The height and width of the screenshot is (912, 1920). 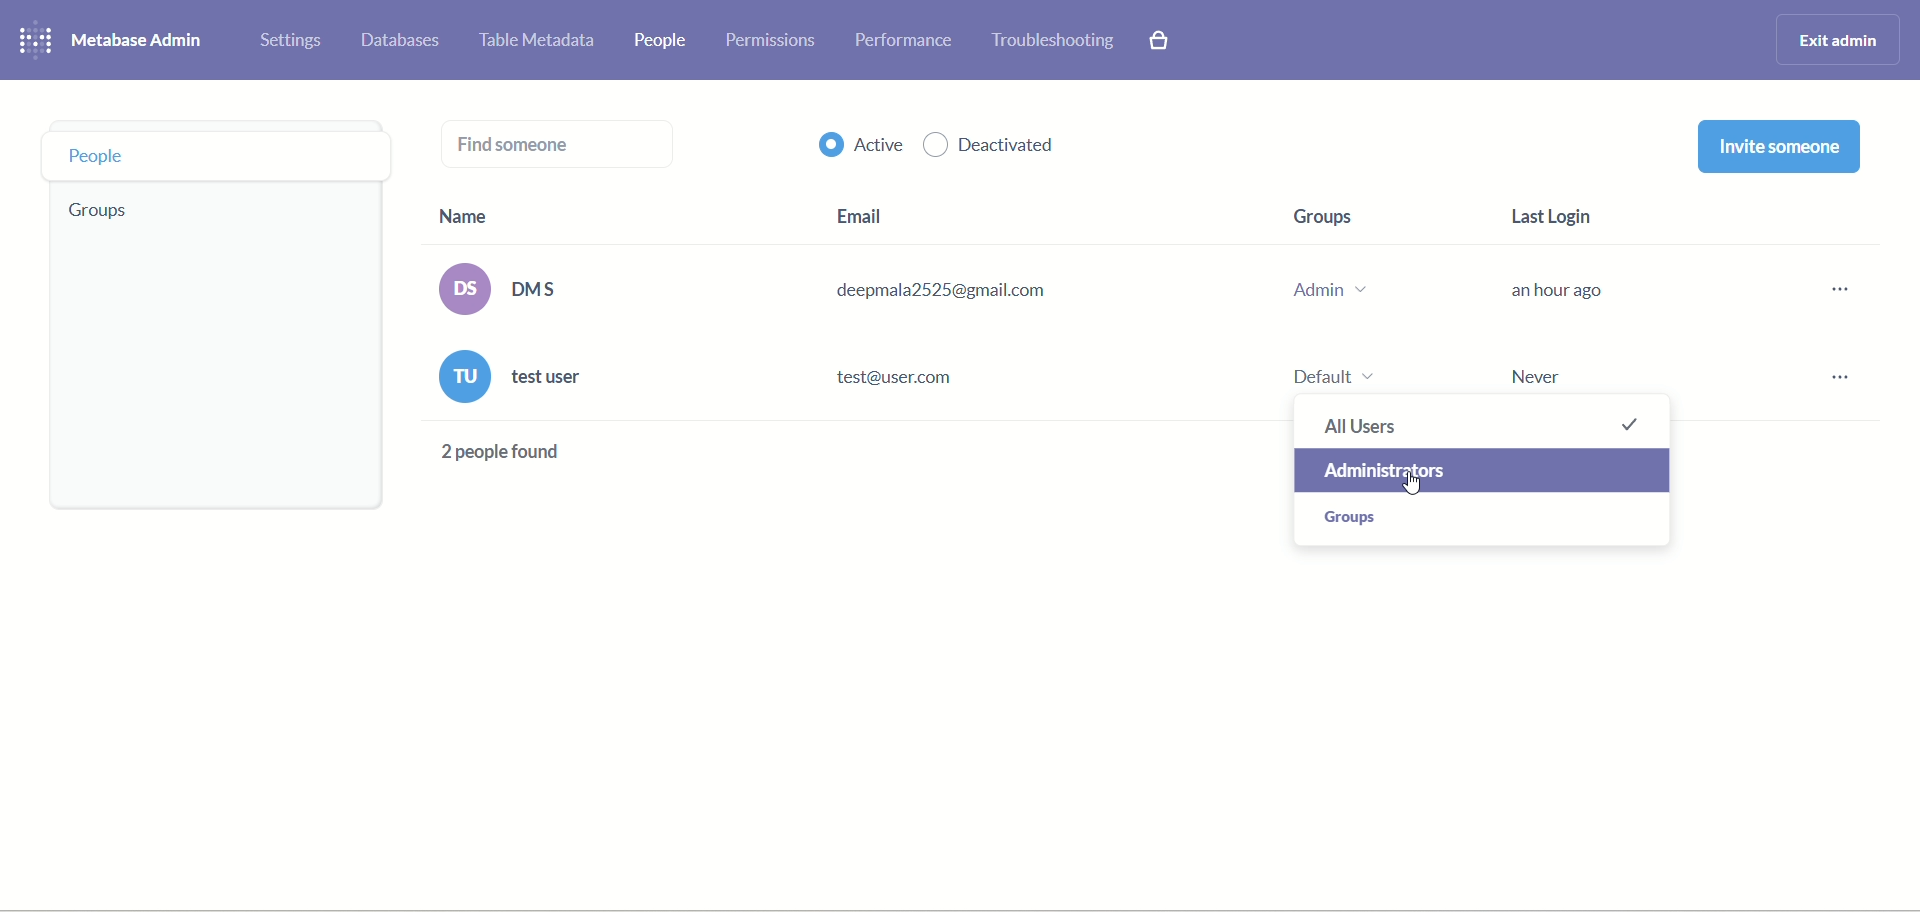 What do you see at coordinates (1633, 421) in the screenshot?
I see `checked` at bounding box center [1633, 421].